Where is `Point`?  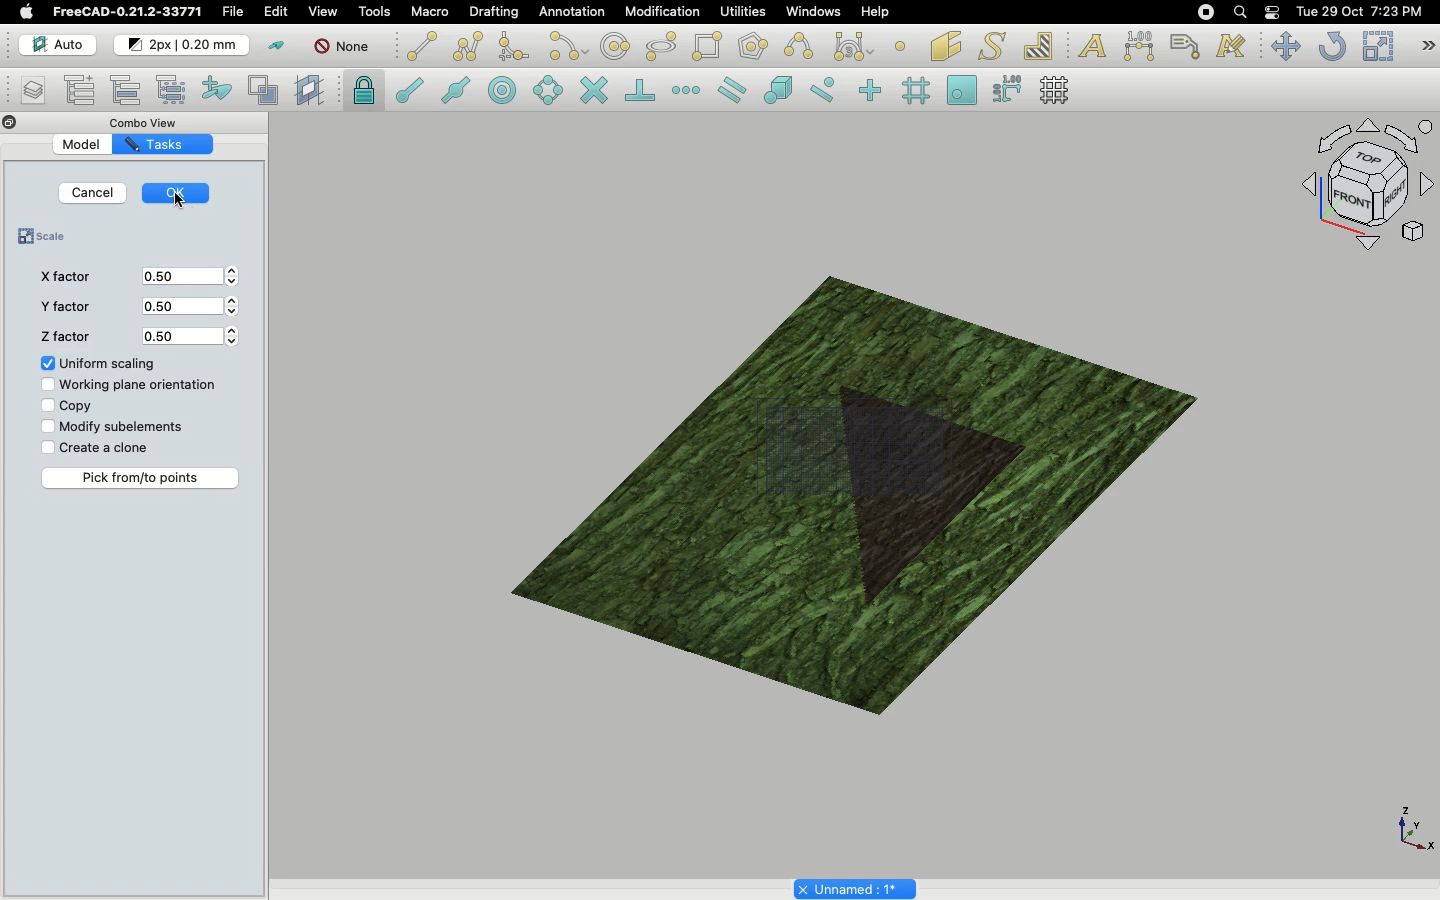
Point is located at coordinates (904, 45).